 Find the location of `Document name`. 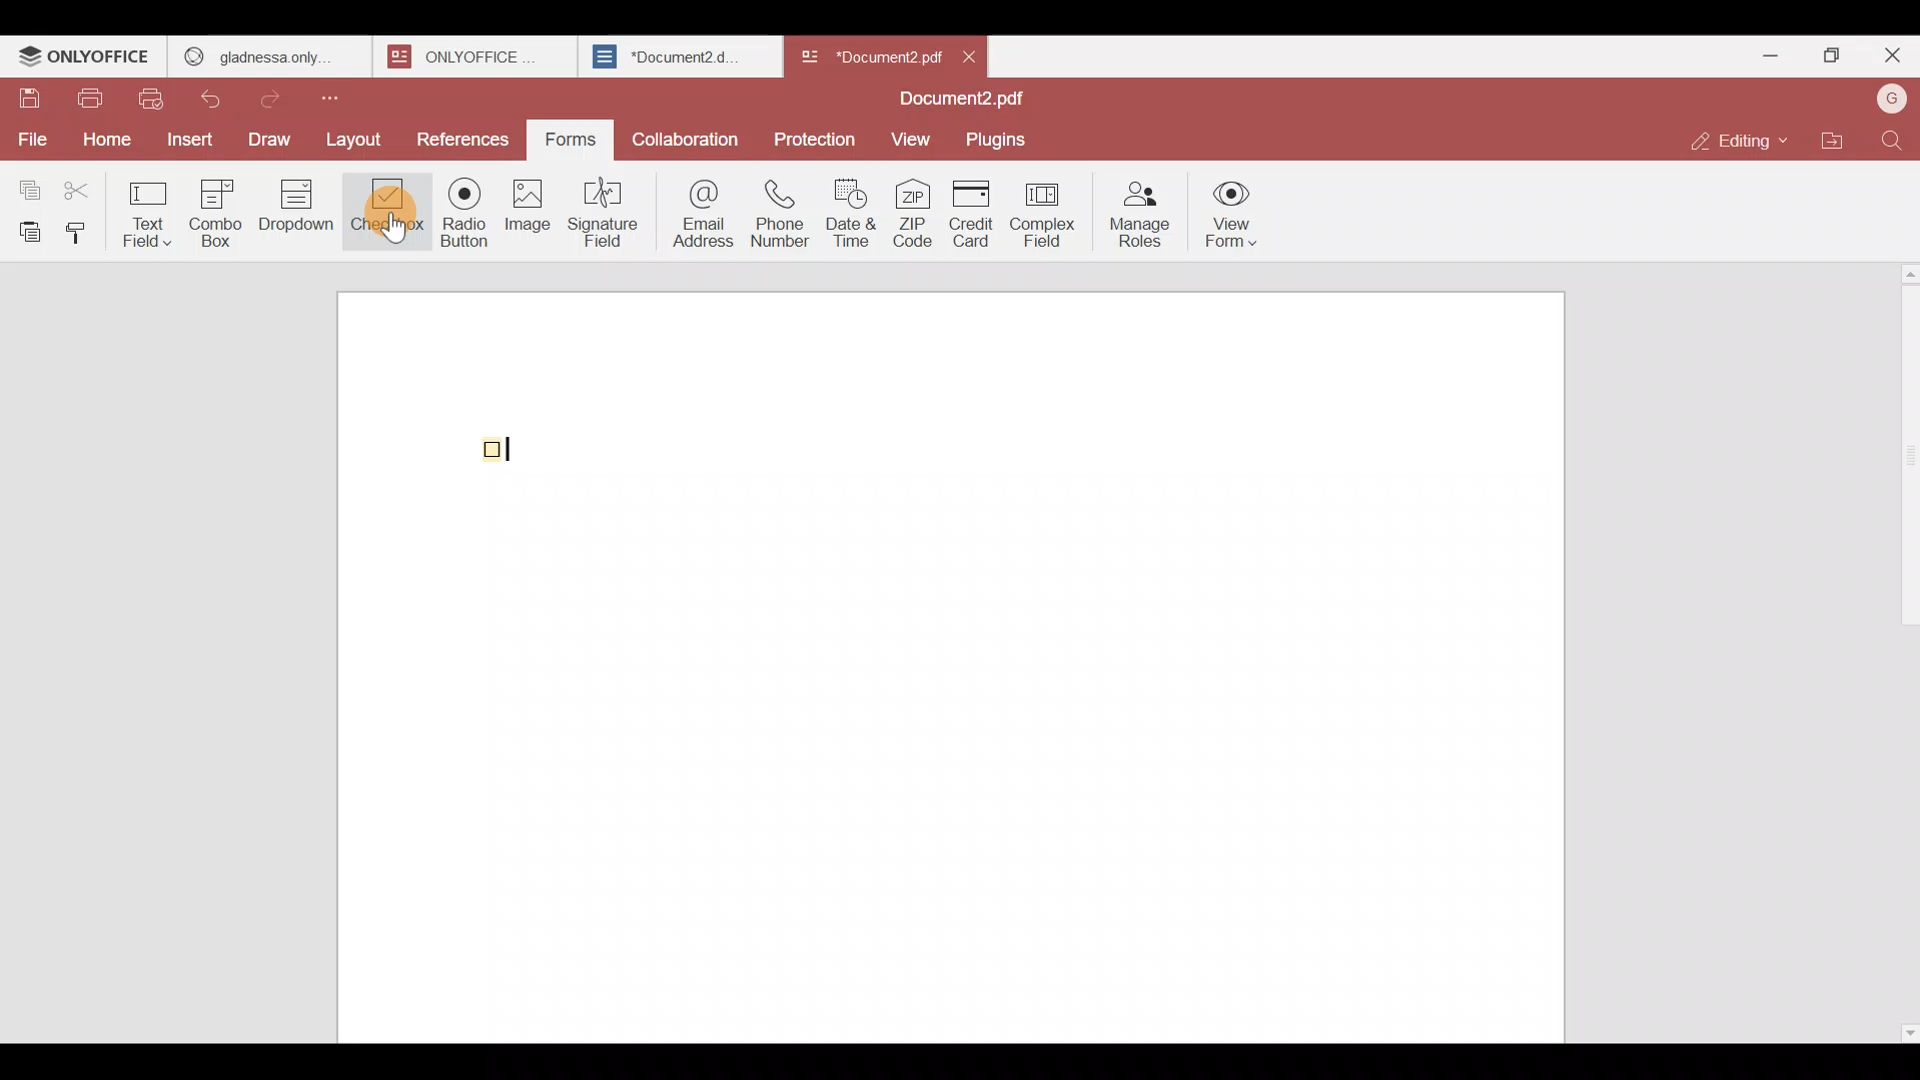

Document name is located at coordinates (869, 52).